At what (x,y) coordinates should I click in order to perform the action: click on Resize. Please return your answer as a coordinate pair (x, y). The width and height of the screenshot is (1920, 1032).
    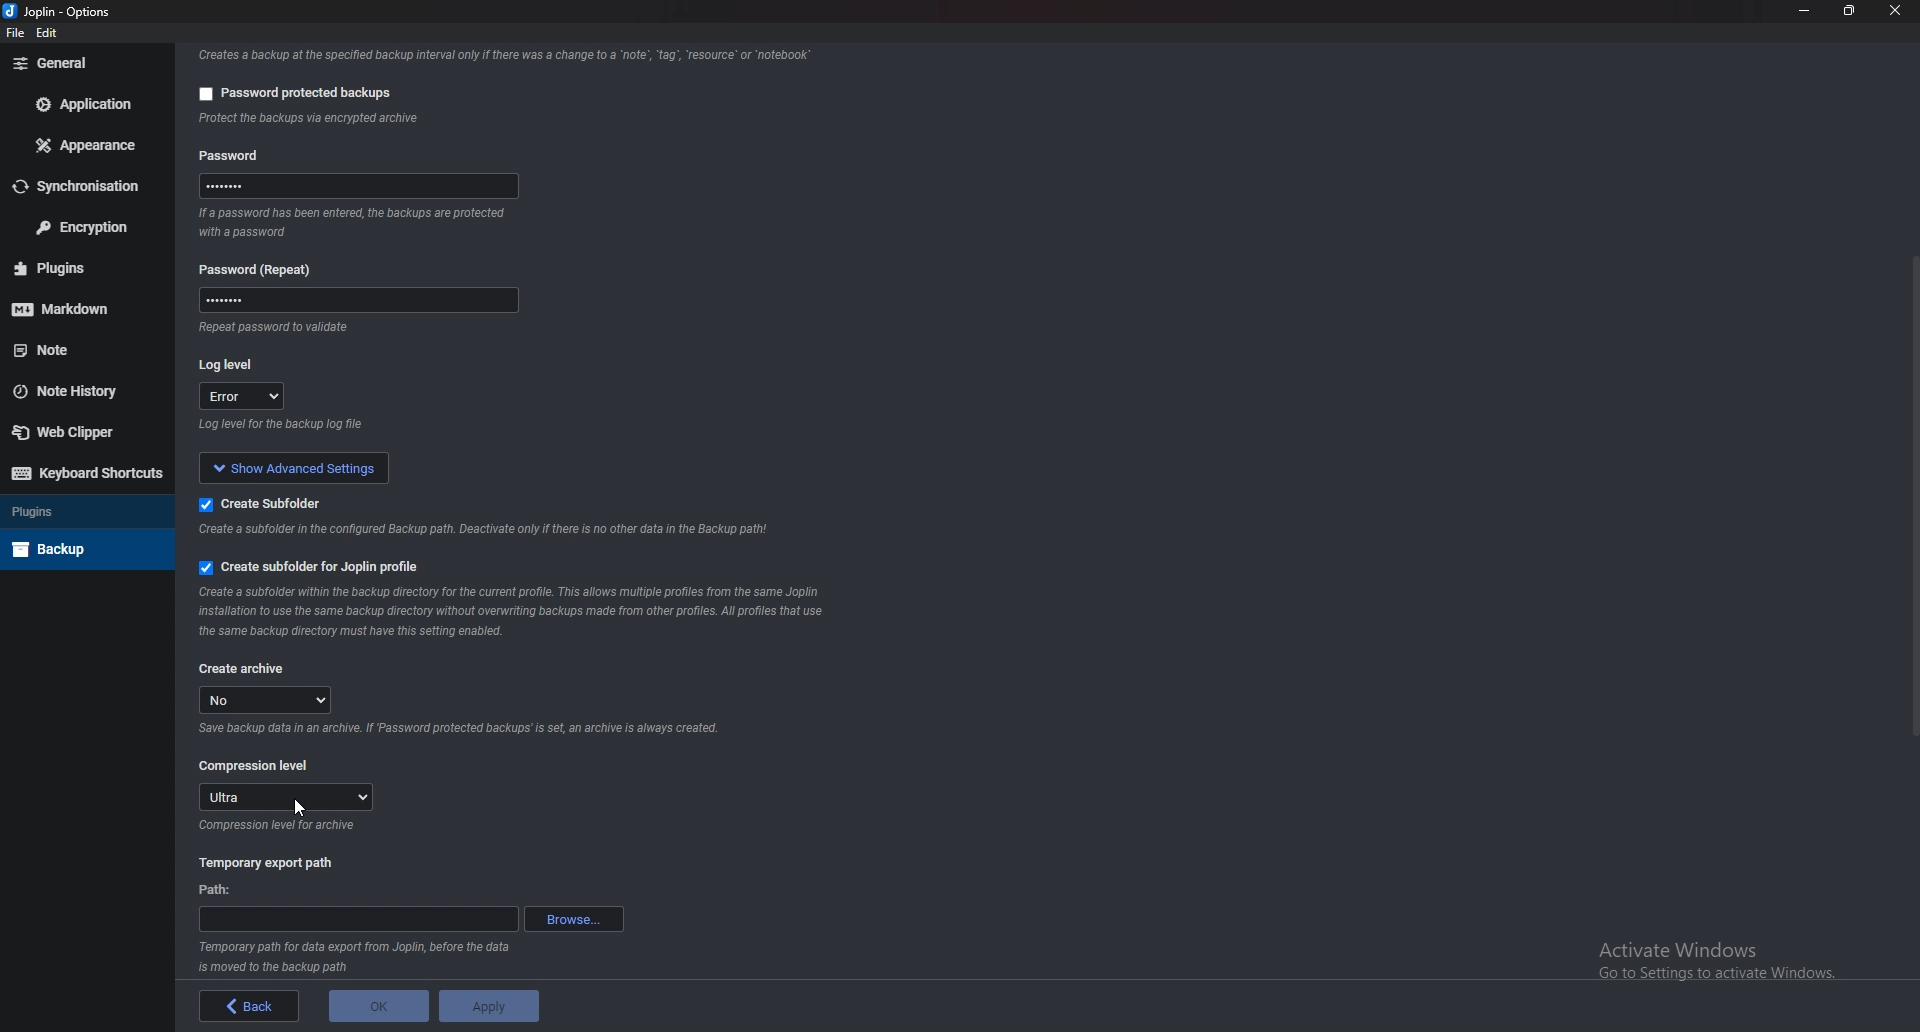
    Looking at the image, I should click on (1851, 10).